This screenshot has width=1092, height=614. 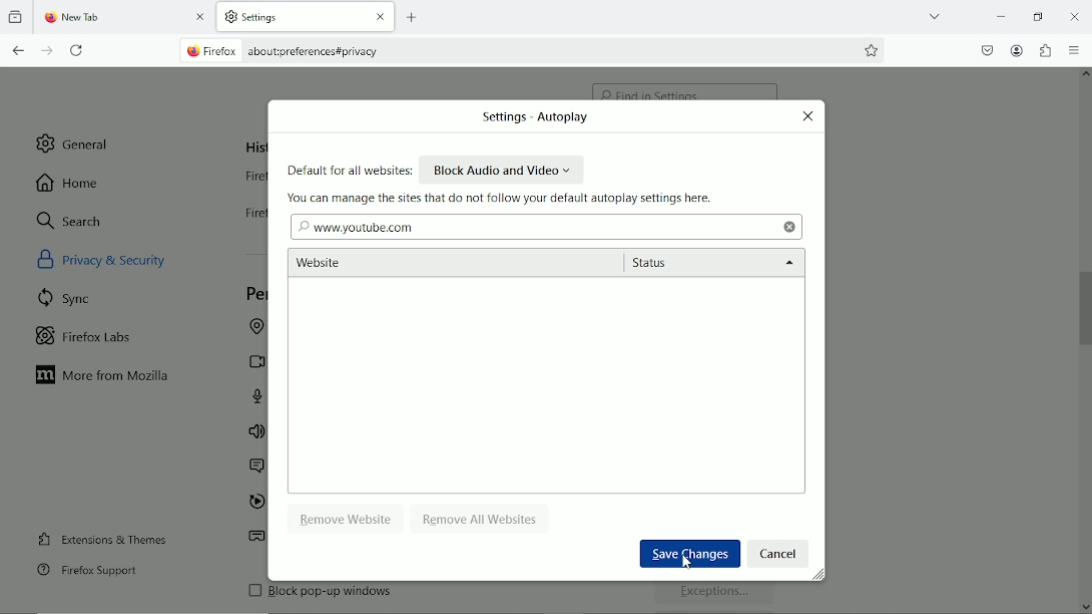 I want to click on remove all websites, so click(x=481, y=517).